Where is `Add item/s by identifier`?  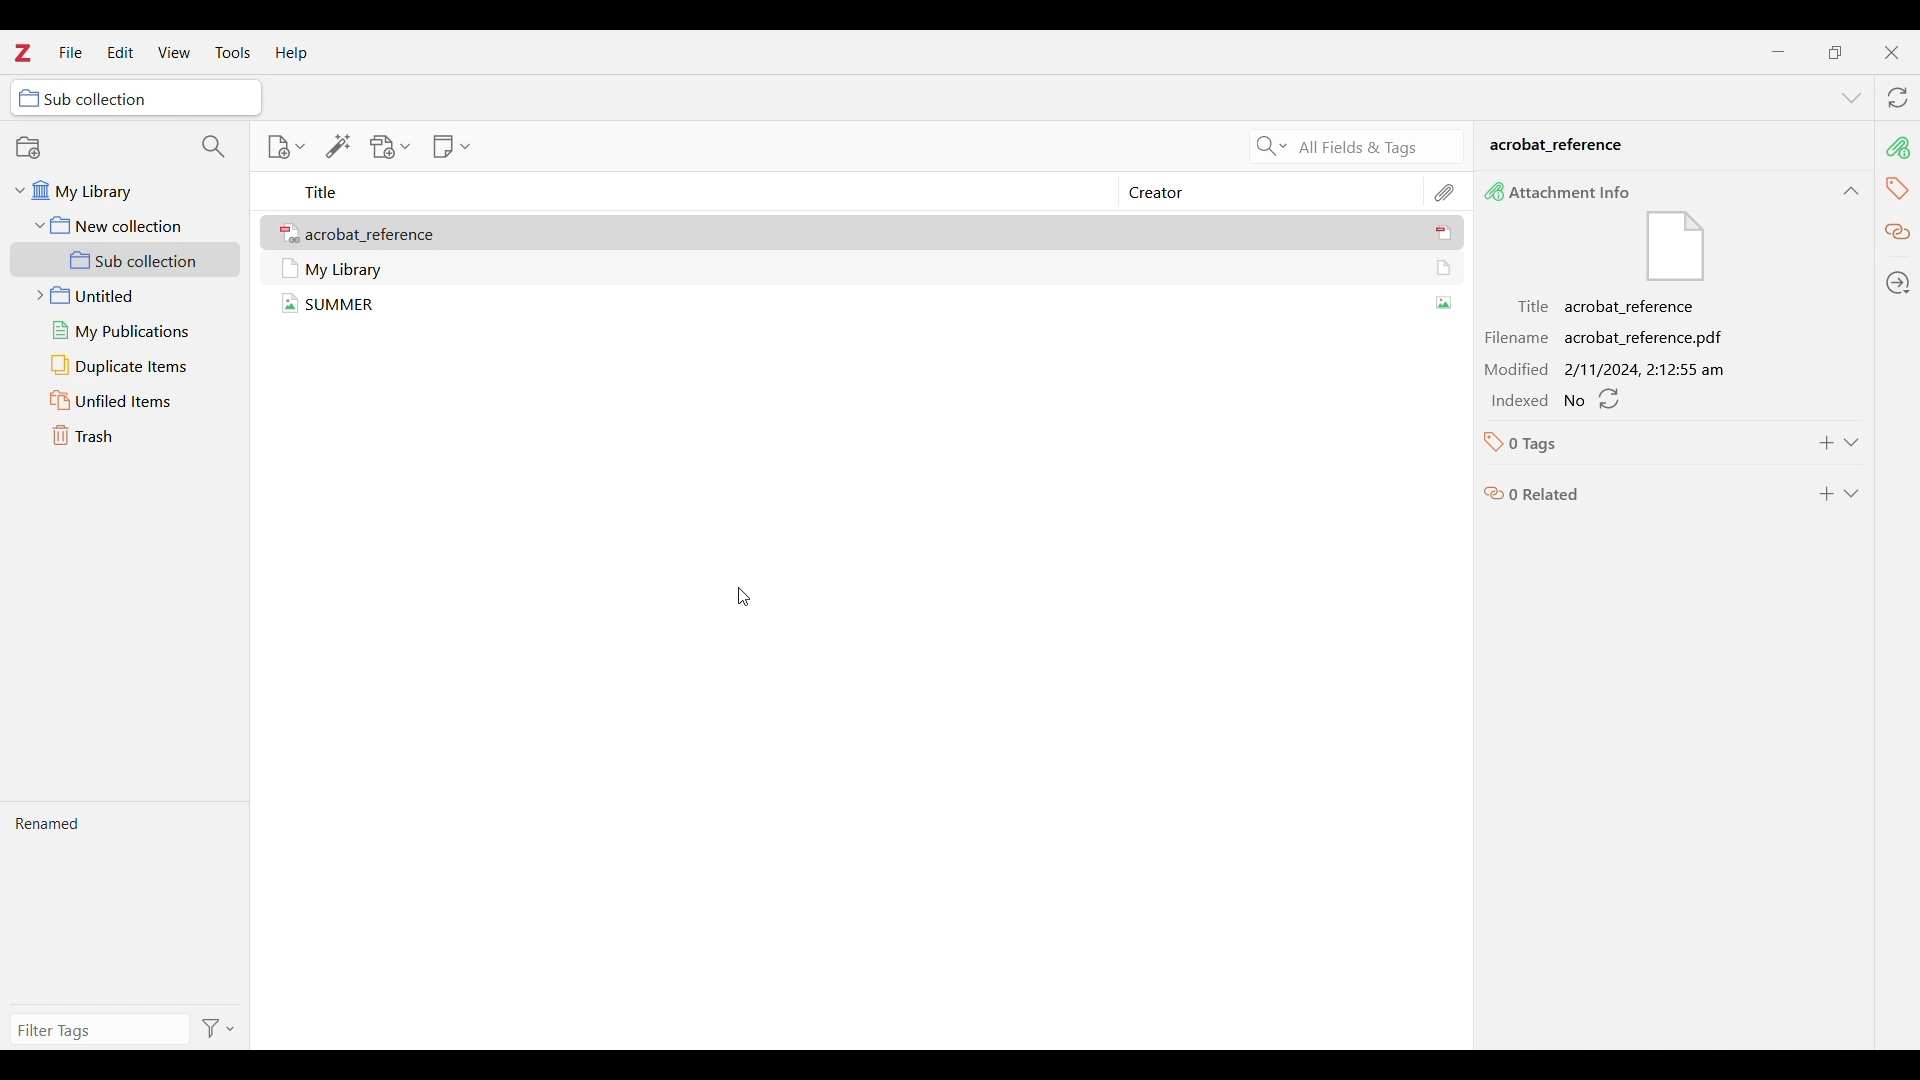 Add item/s by identifier is located at coordinates (338, 146).